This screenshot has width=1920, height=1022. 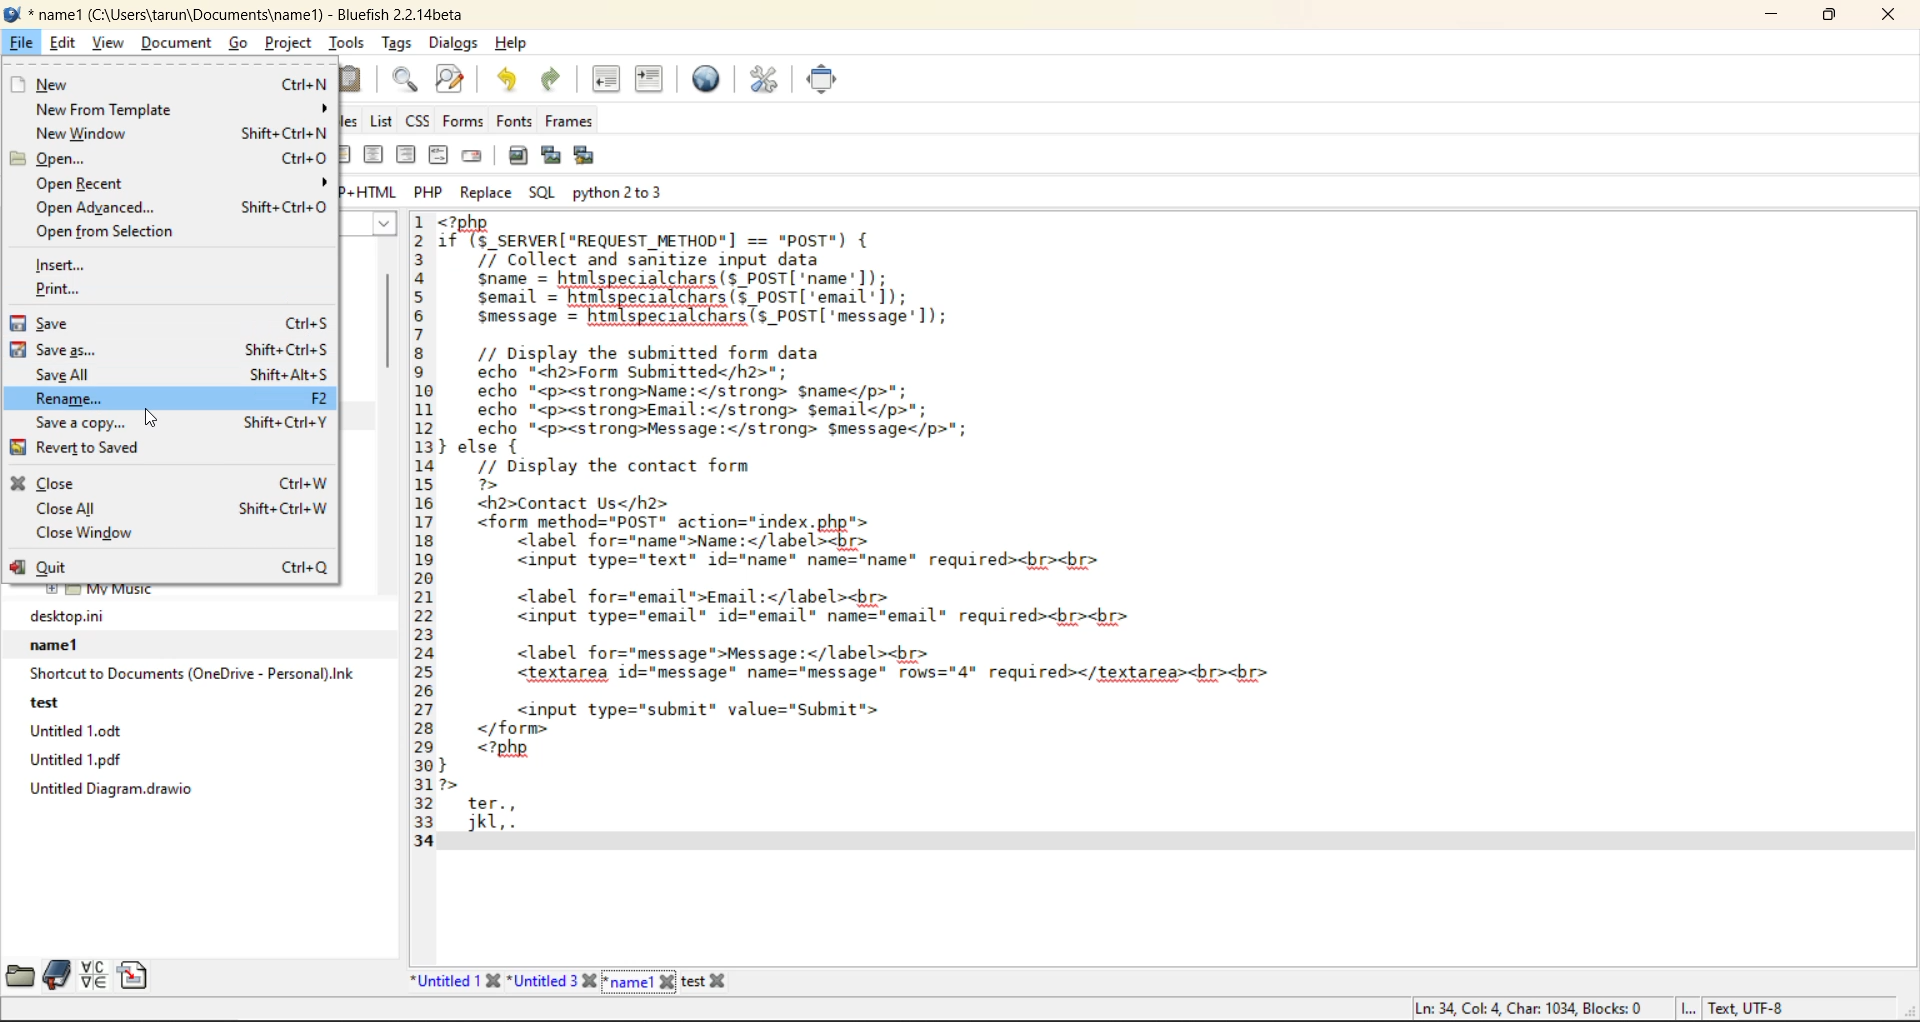 I want to click on go, so click(x=238, y=44).